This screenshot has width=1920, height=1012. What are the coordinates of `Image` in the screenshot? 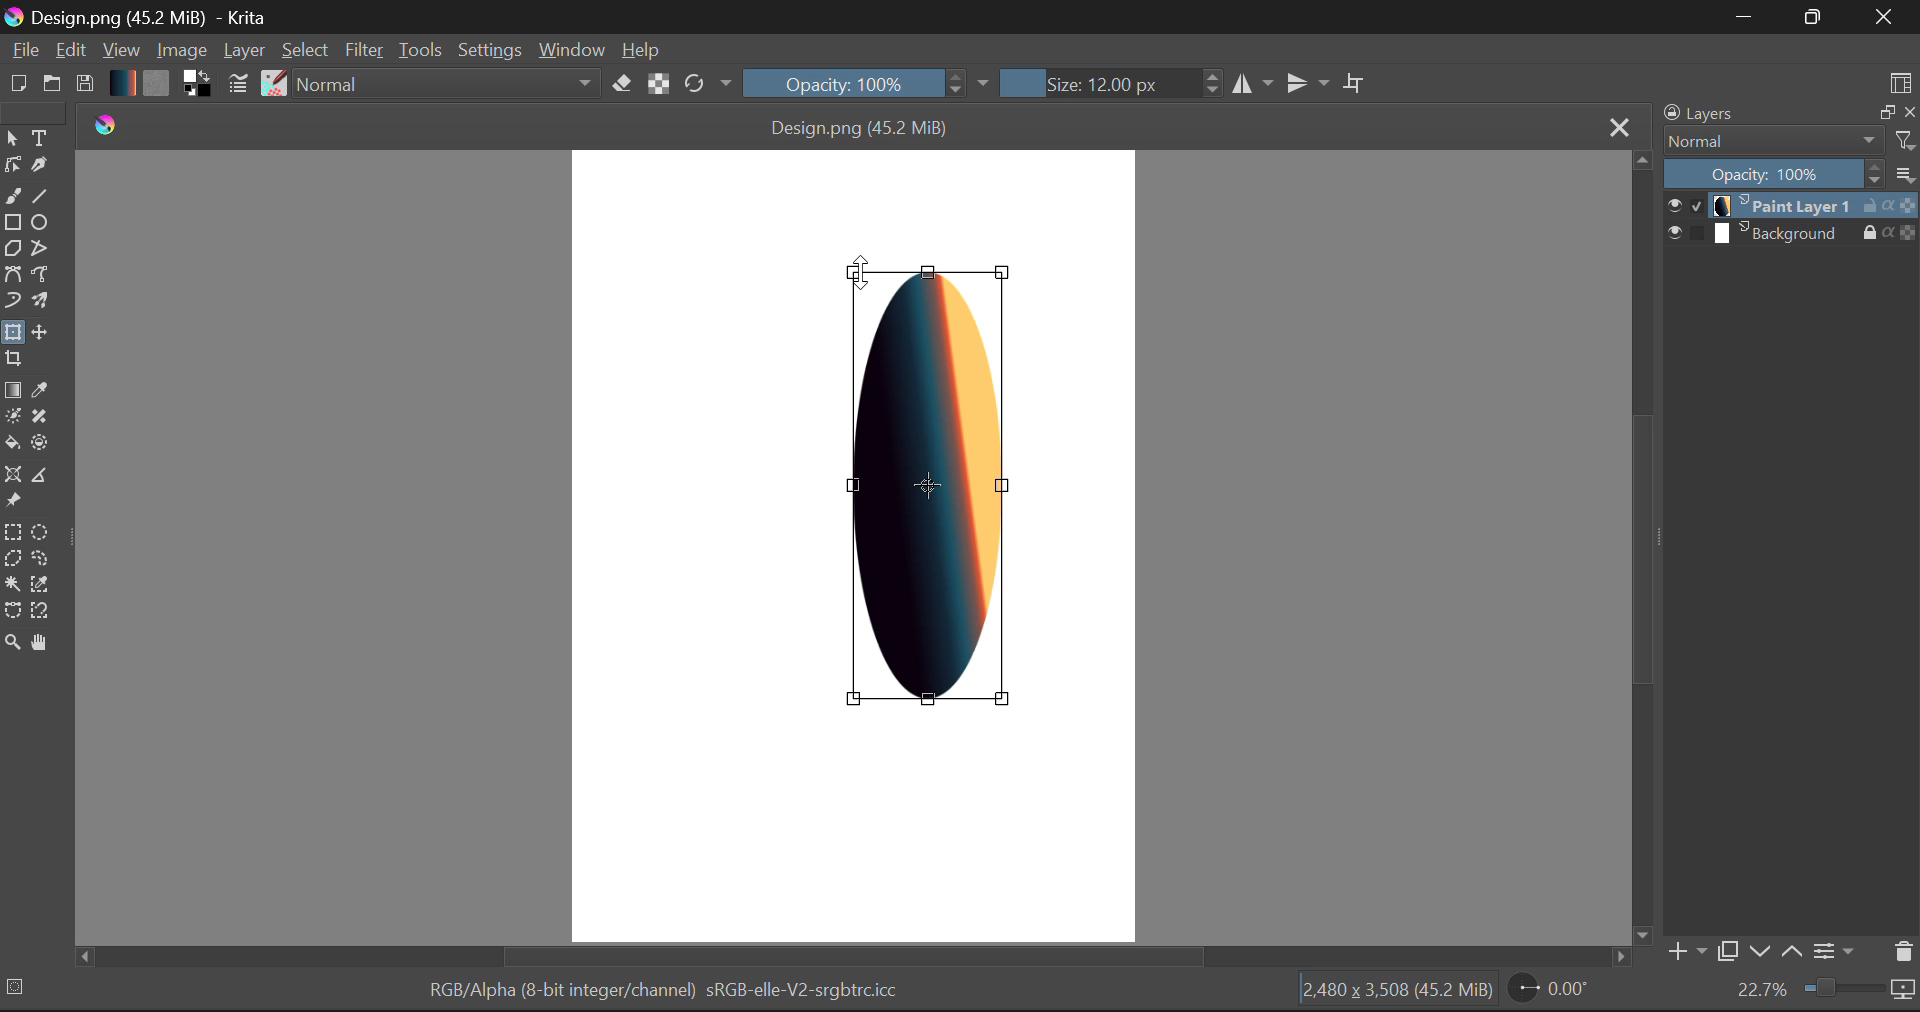 It's located at (180, 49).